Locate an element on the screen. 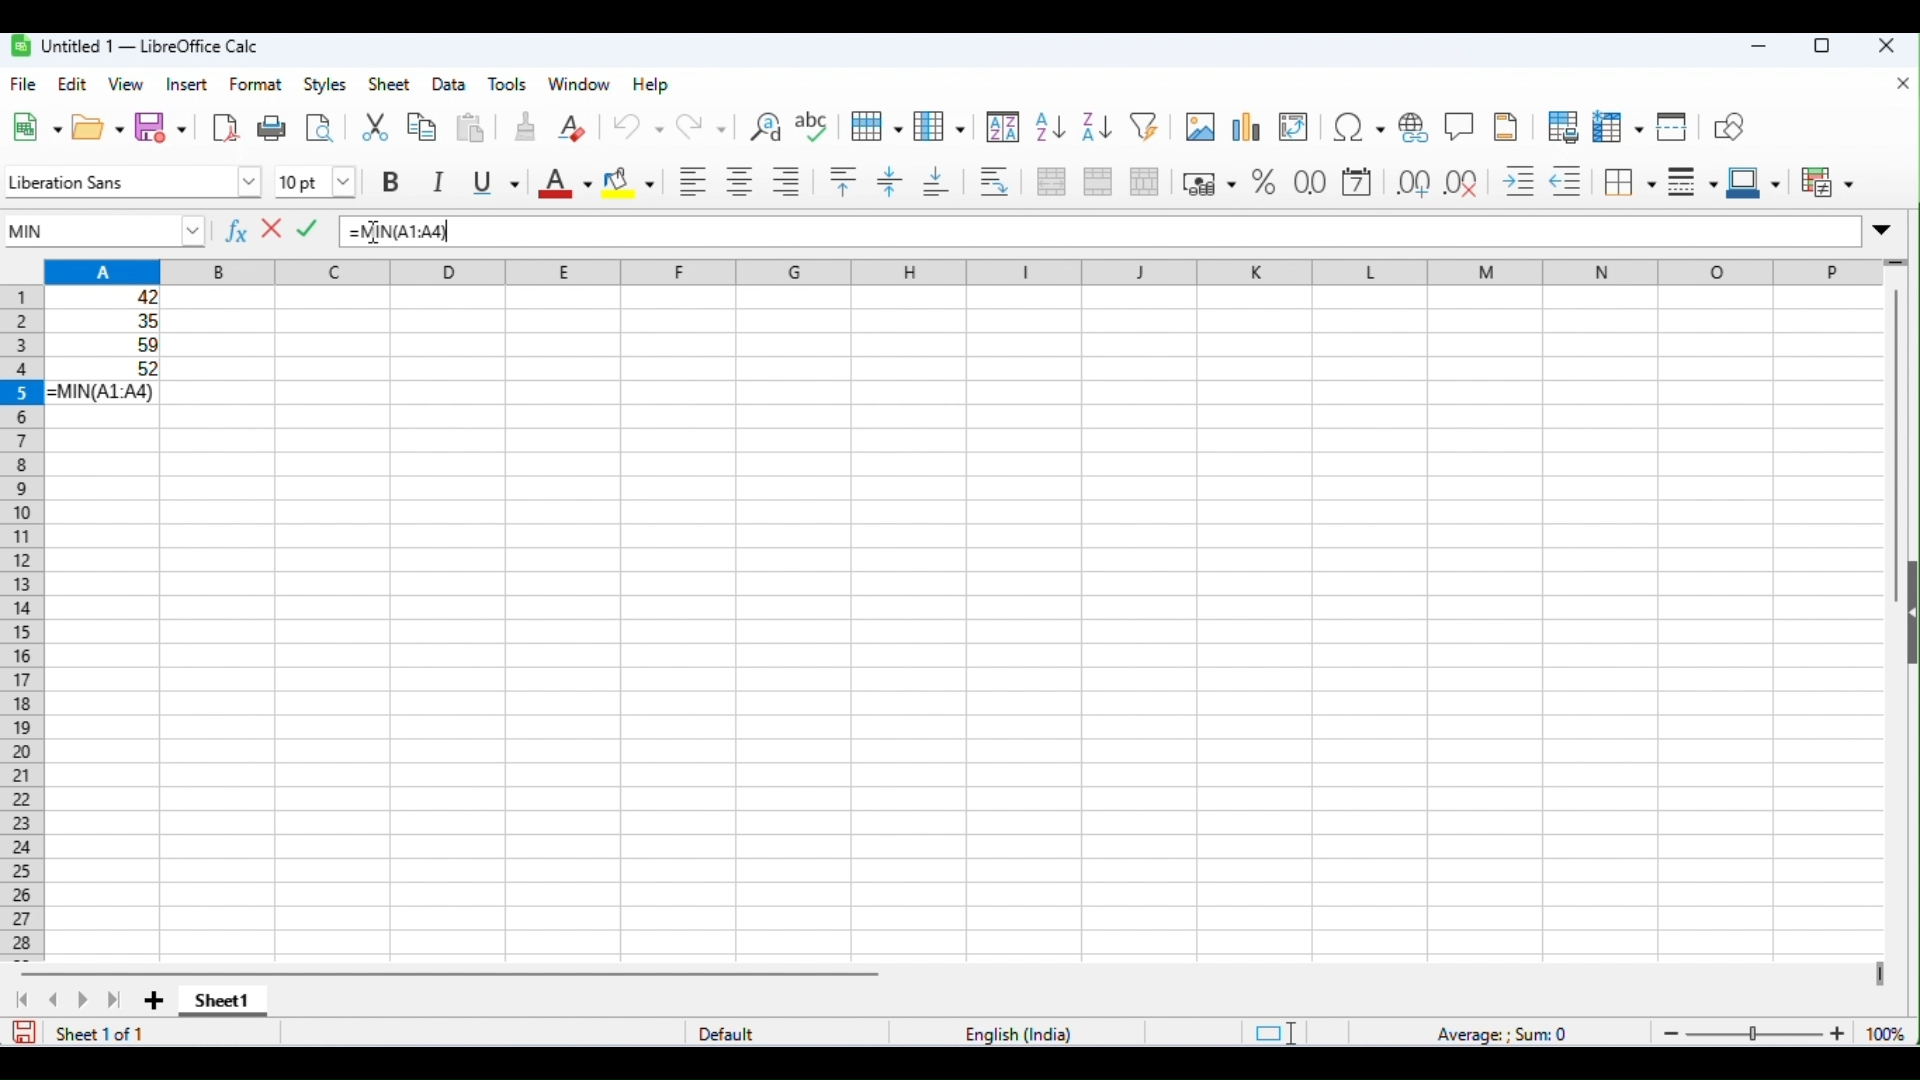  center vertically is located at coordinates (890, 182).